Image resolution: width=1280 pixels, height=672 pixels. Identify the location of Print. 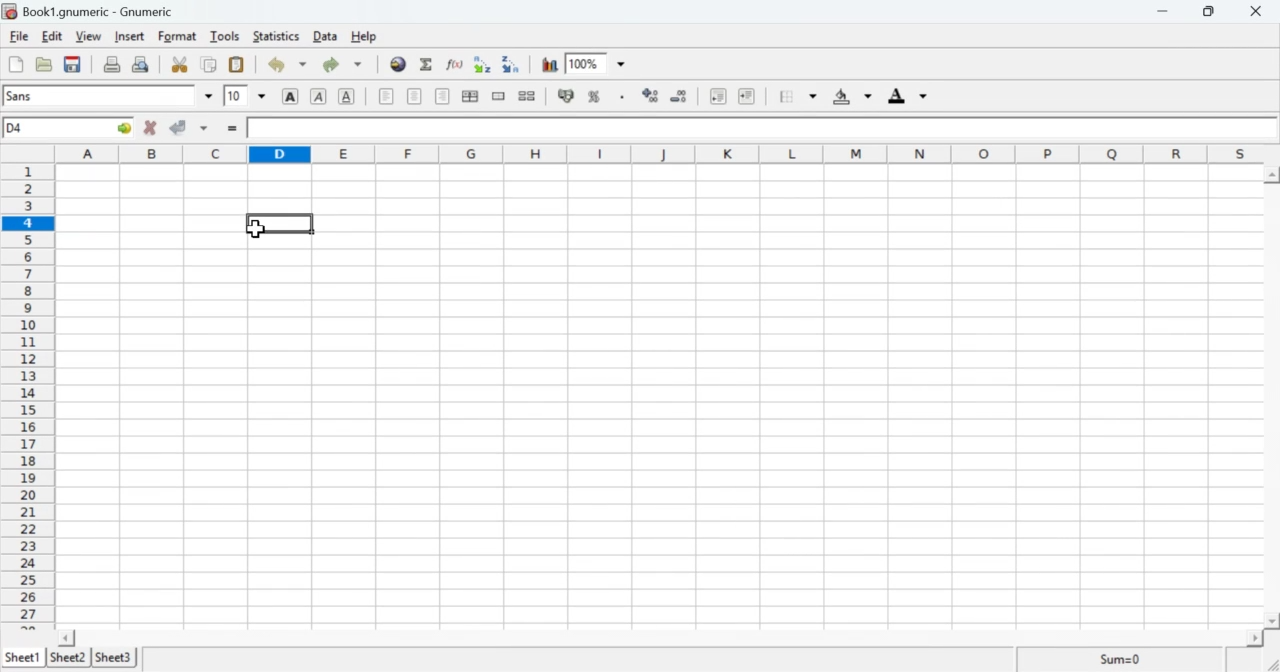
(113, 65).